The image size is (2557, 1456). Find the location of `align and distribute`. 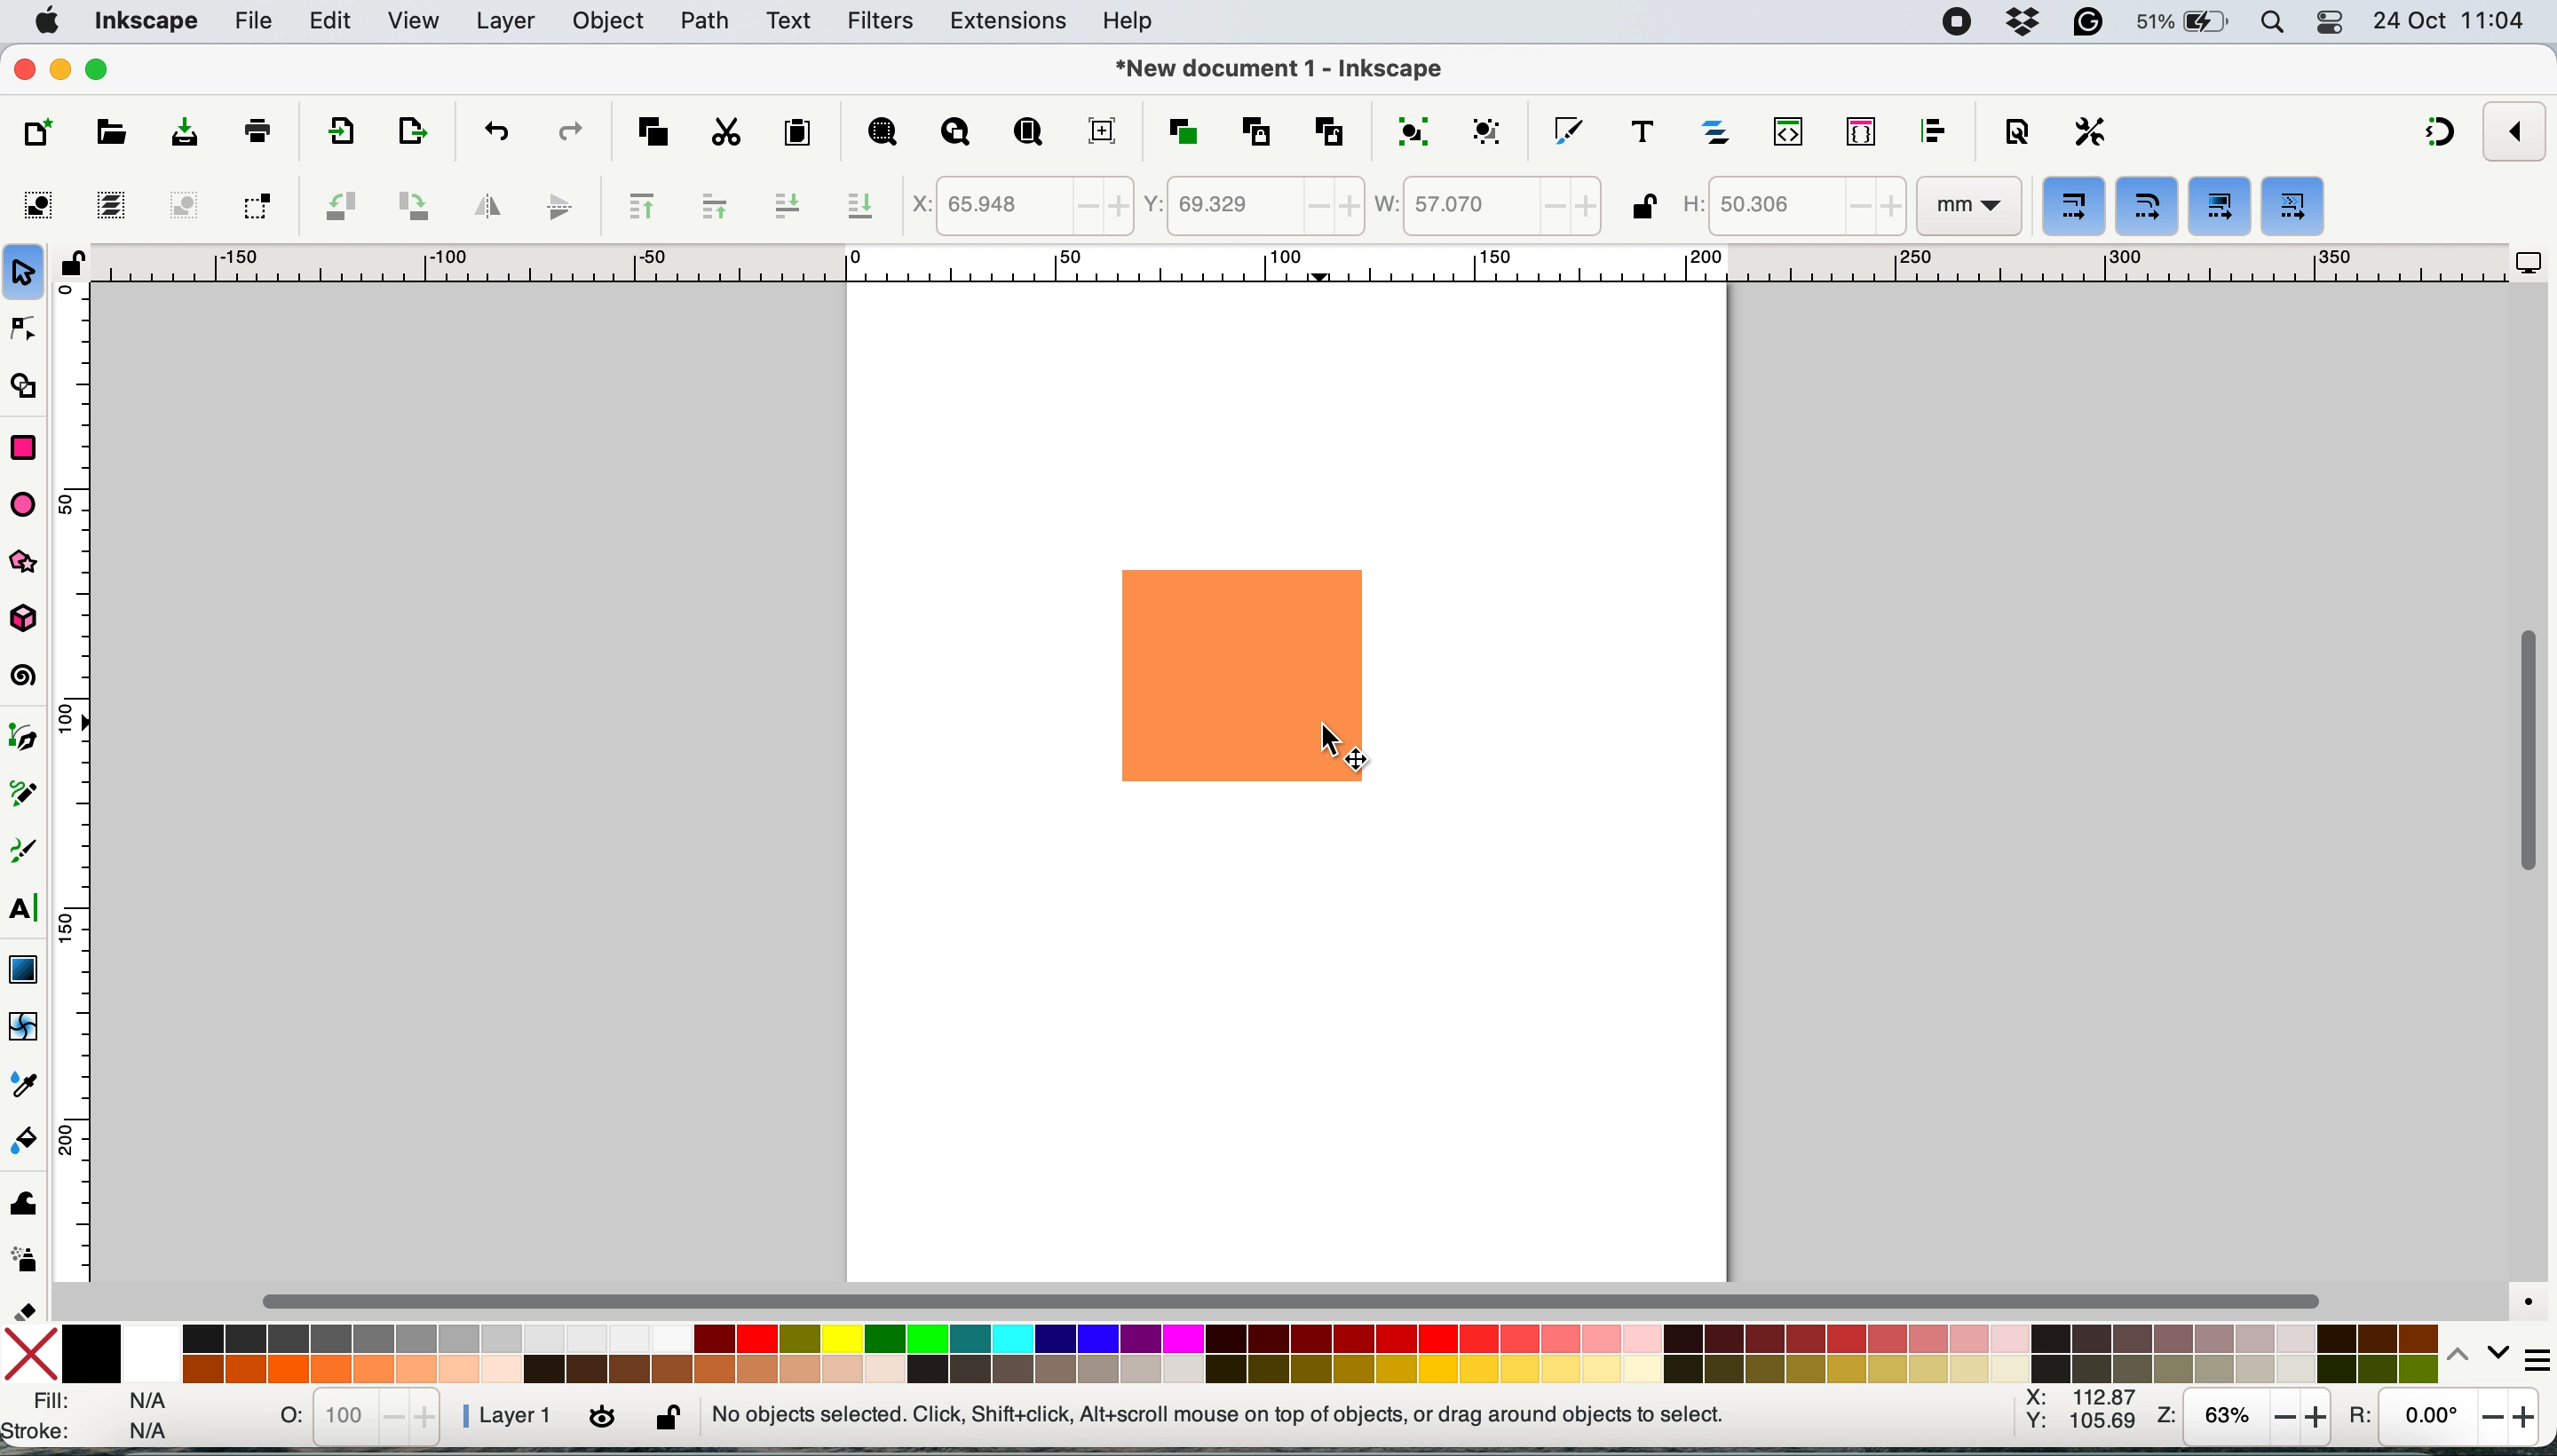

align and distribute is located at coordinates (1933, 131).